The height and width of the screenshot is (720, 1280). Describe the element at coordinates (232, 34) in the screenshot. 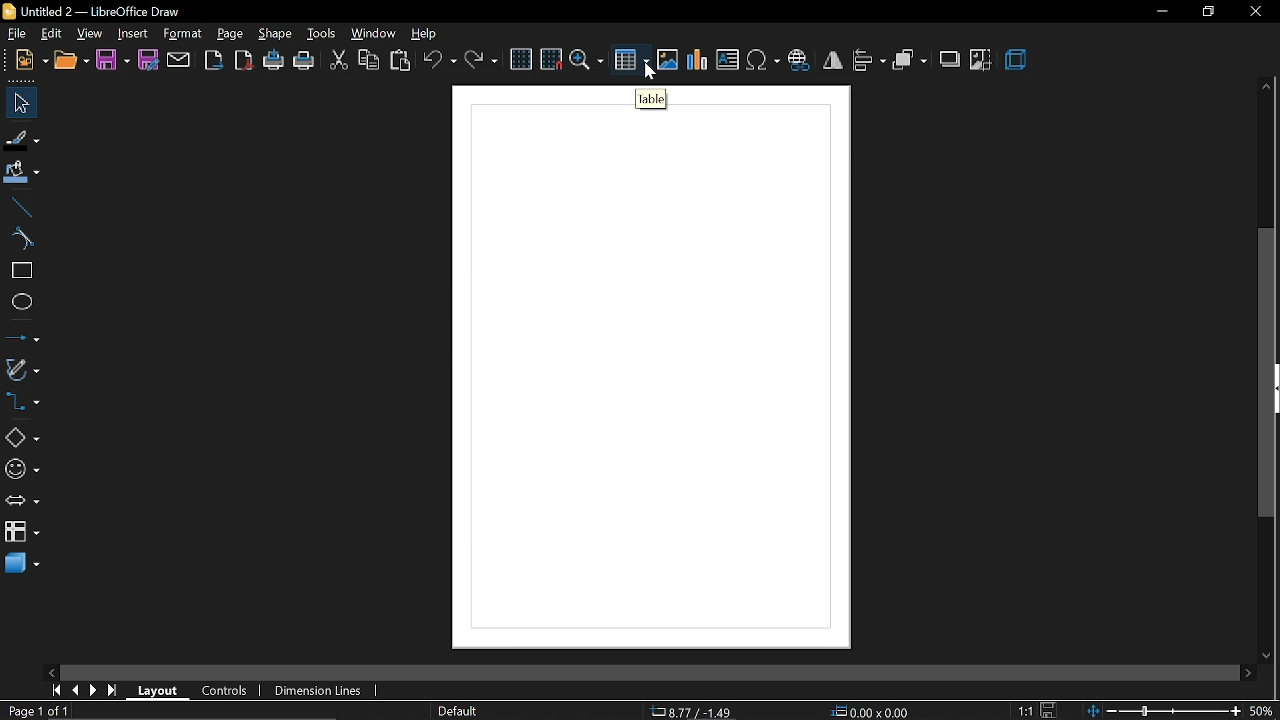

I see `page` at that location.